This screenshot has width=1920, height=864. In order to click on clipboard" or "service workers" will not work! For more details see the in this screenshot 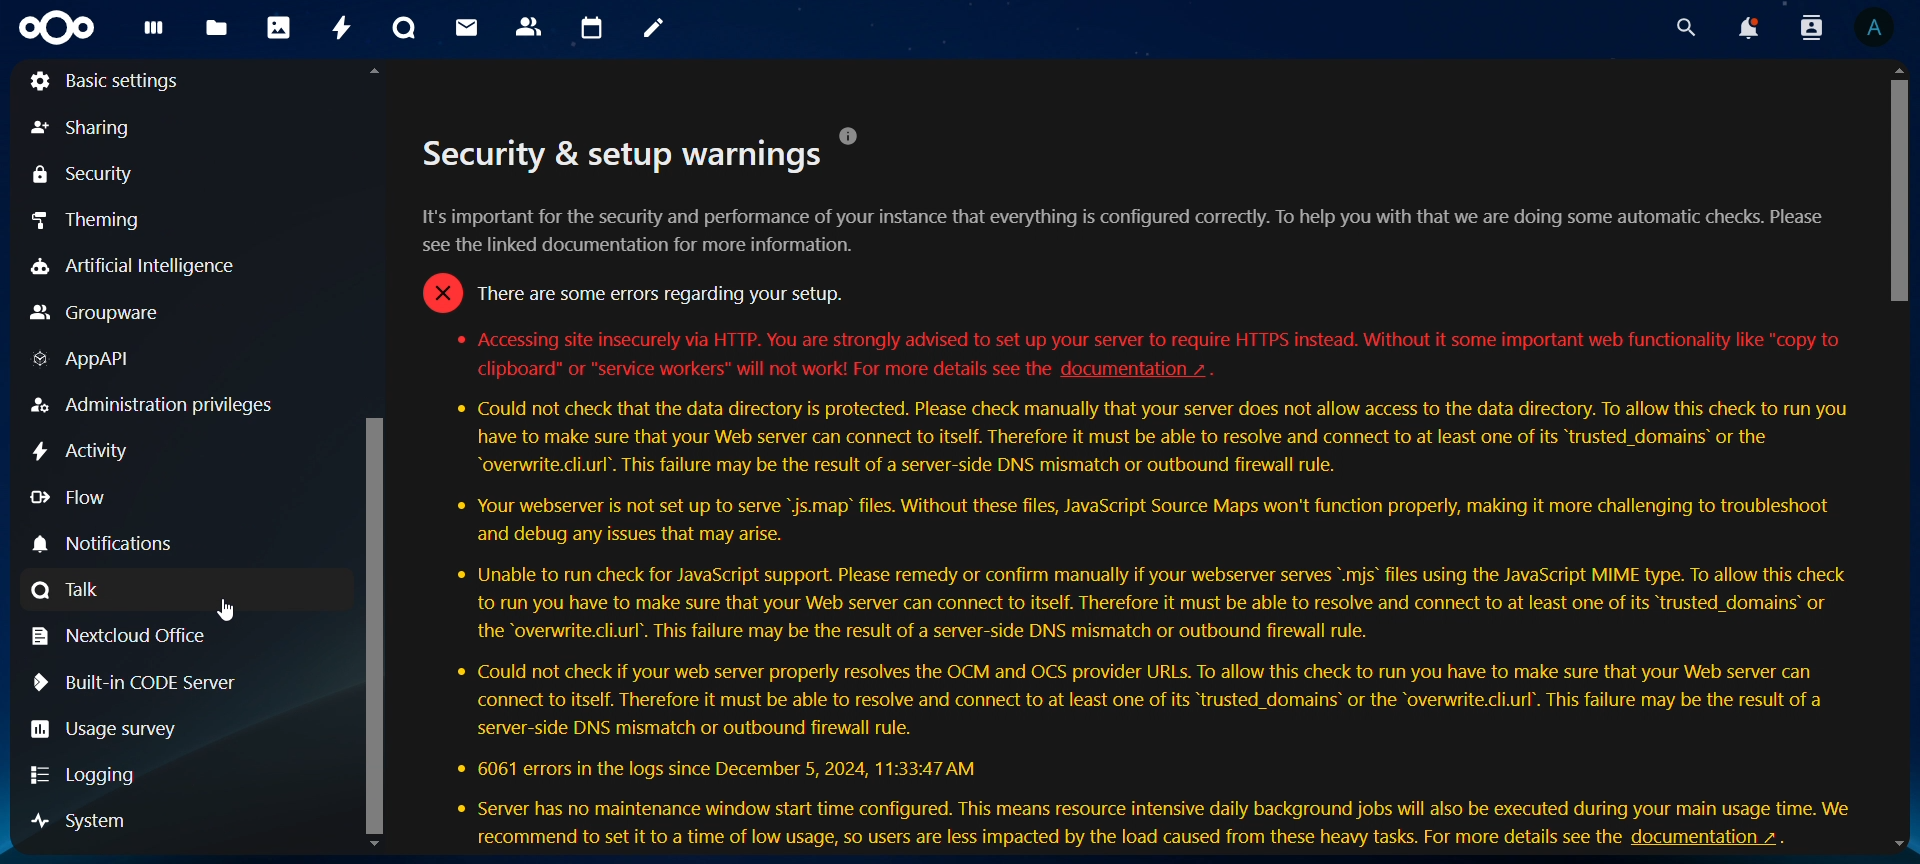, I will do `click(755, 369)`.